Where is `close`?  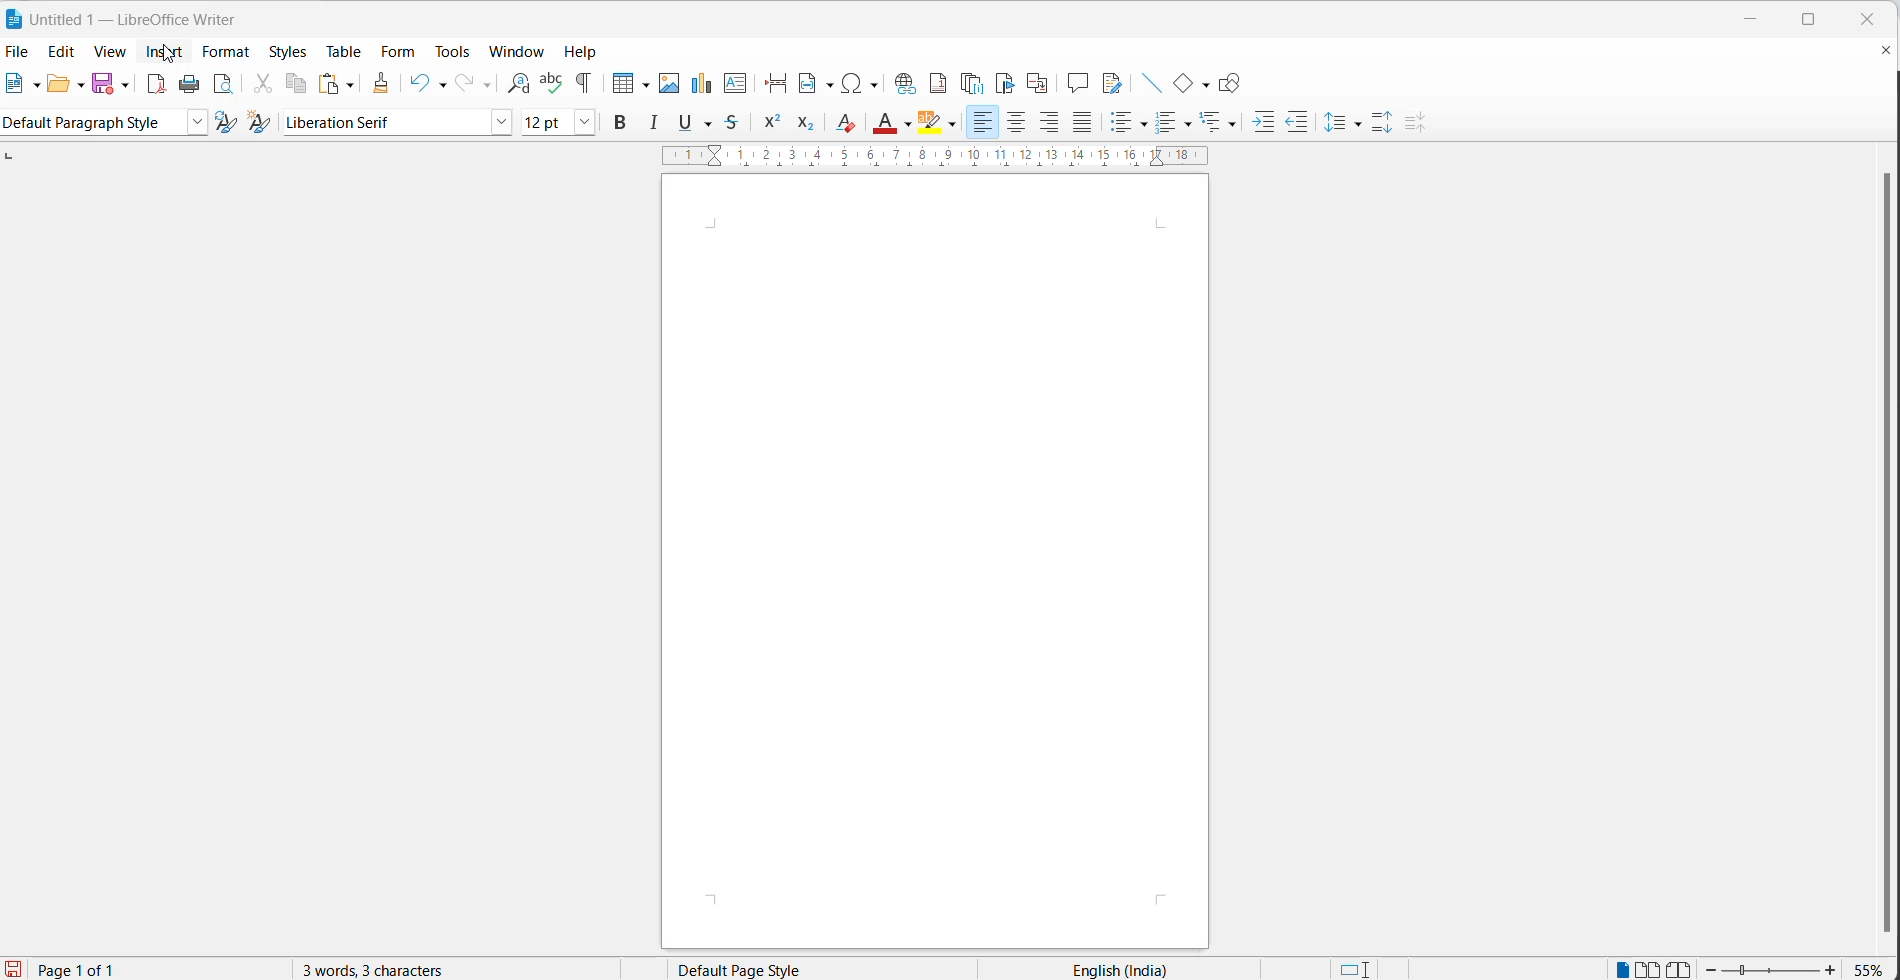 close is located at coordinates (1876, 50).